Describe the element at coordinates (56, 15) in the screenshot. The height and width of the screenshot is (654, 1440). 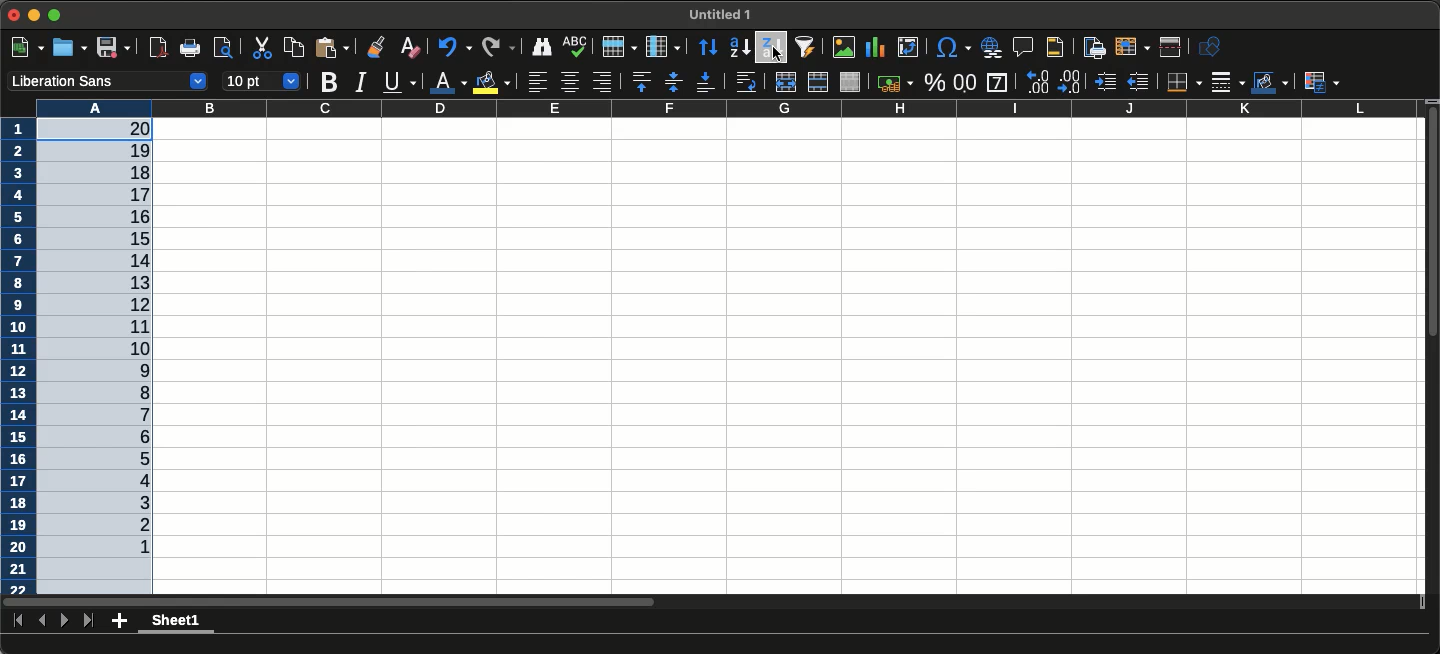
I see `Expand` at that location.